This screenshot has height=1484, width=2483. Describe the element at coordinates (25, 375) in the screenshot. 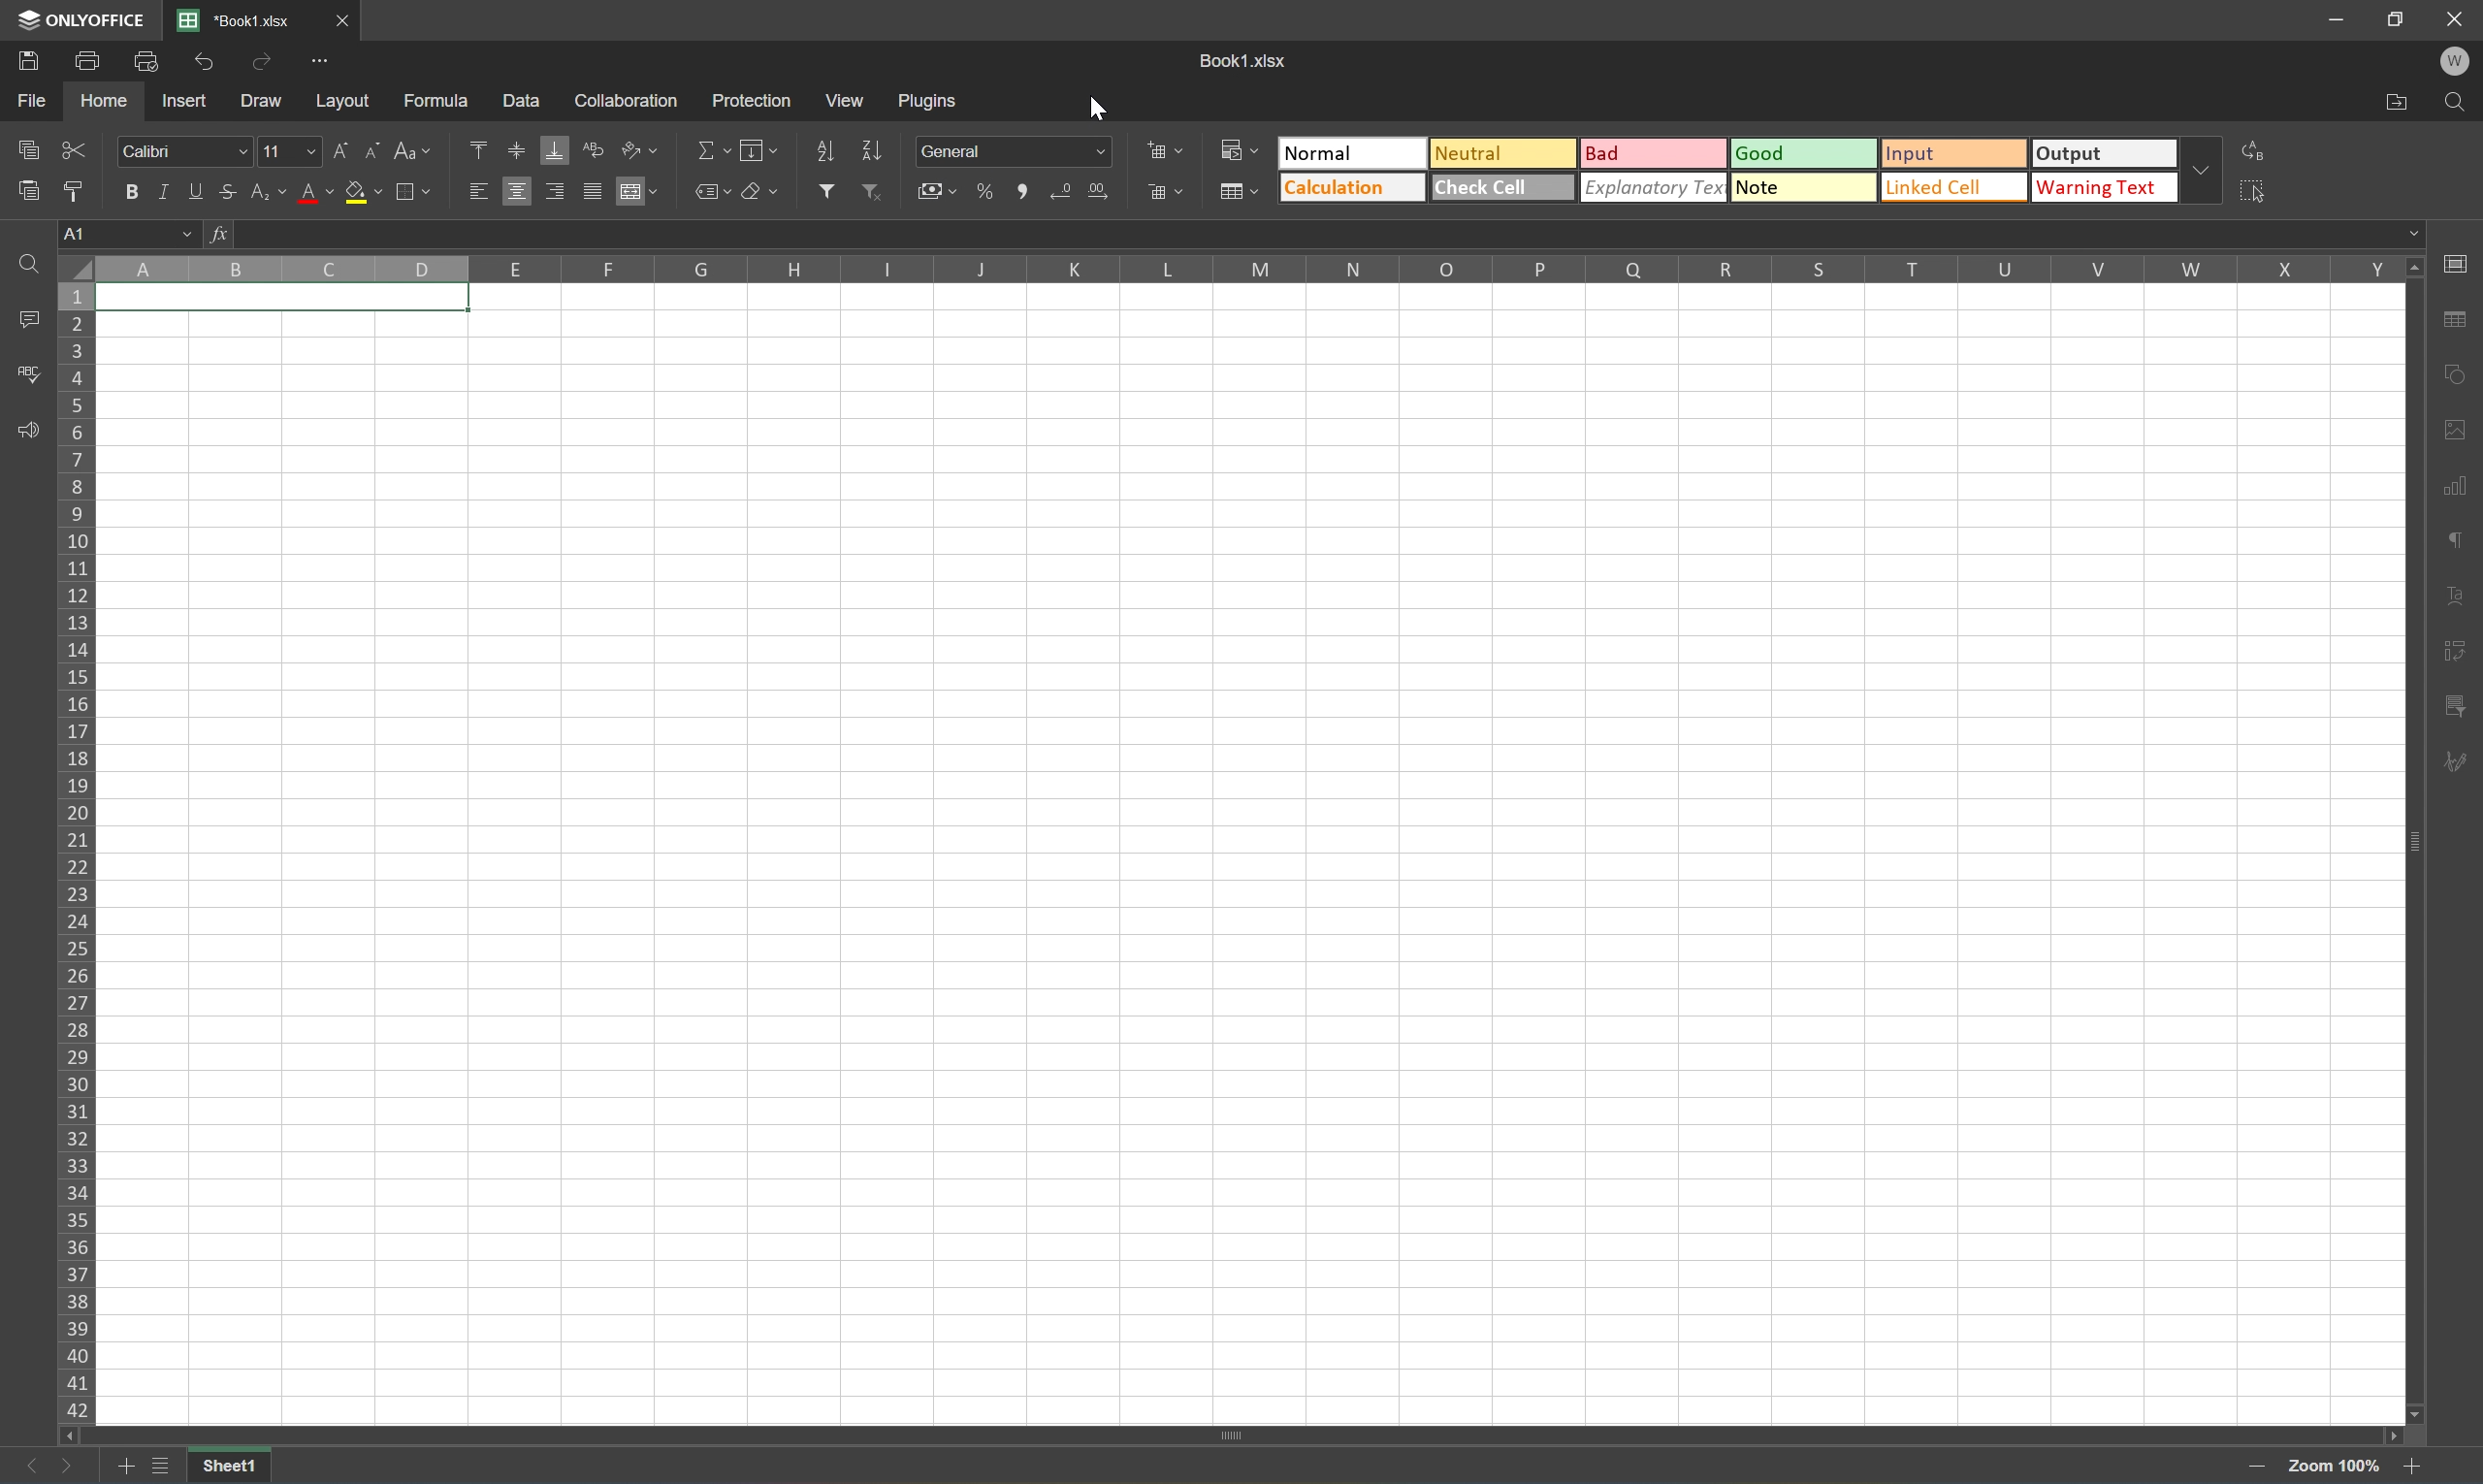

I see `Spell checking` at that location.